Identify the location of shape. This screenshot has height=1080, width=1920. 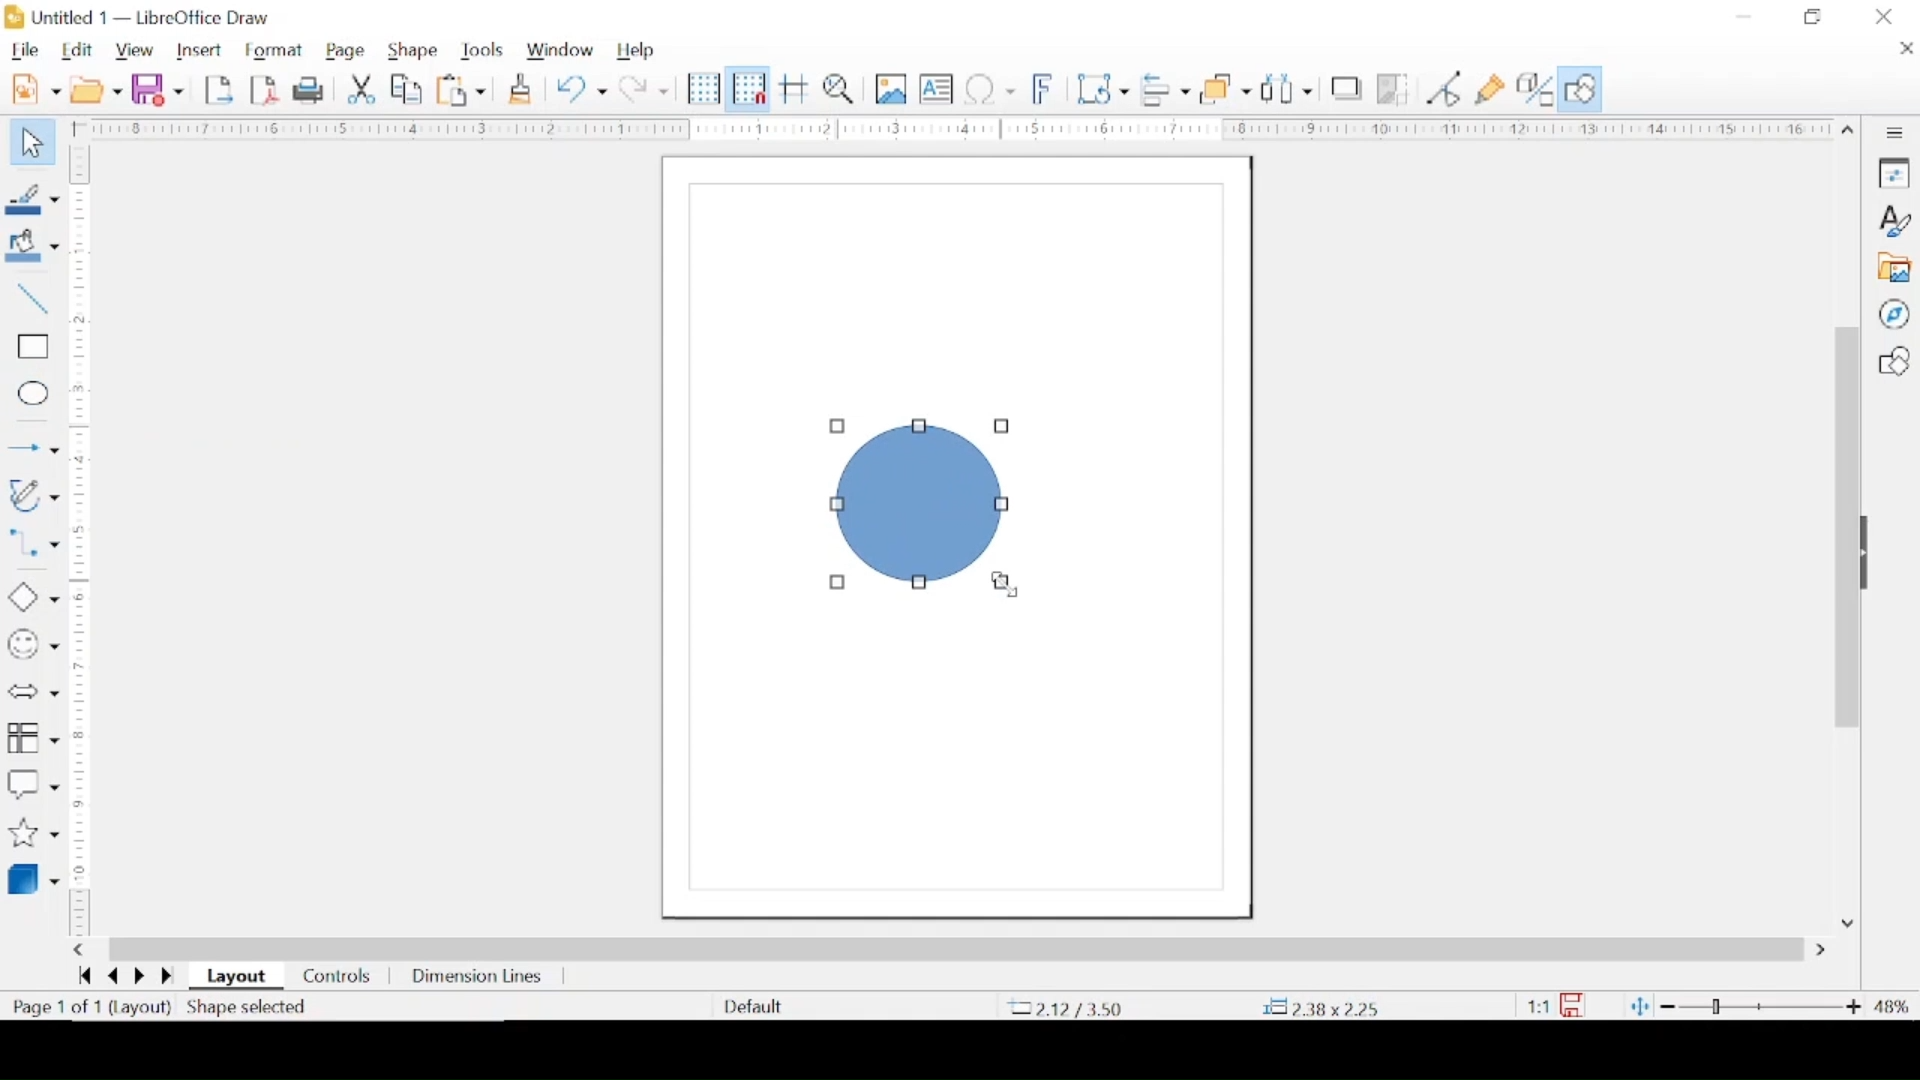
(415, 51).